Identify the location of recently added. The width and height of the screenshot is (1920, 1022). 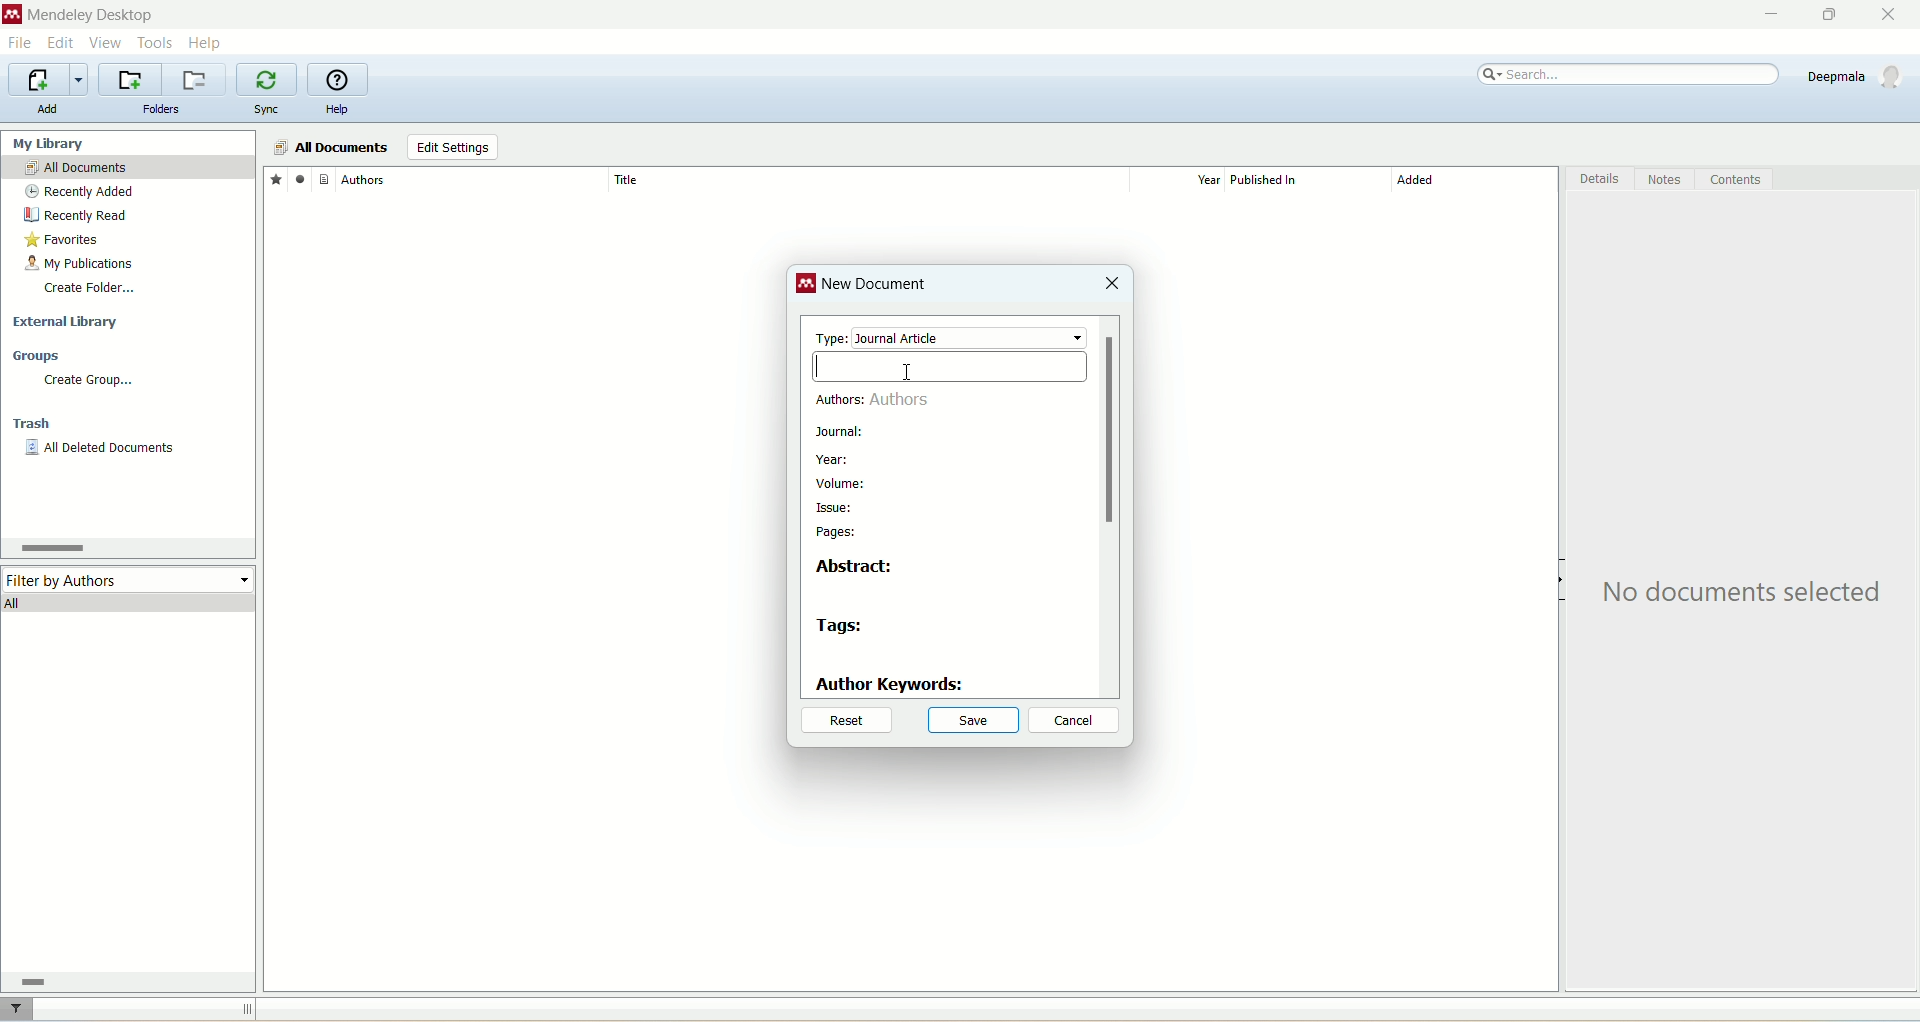
(80, 192).